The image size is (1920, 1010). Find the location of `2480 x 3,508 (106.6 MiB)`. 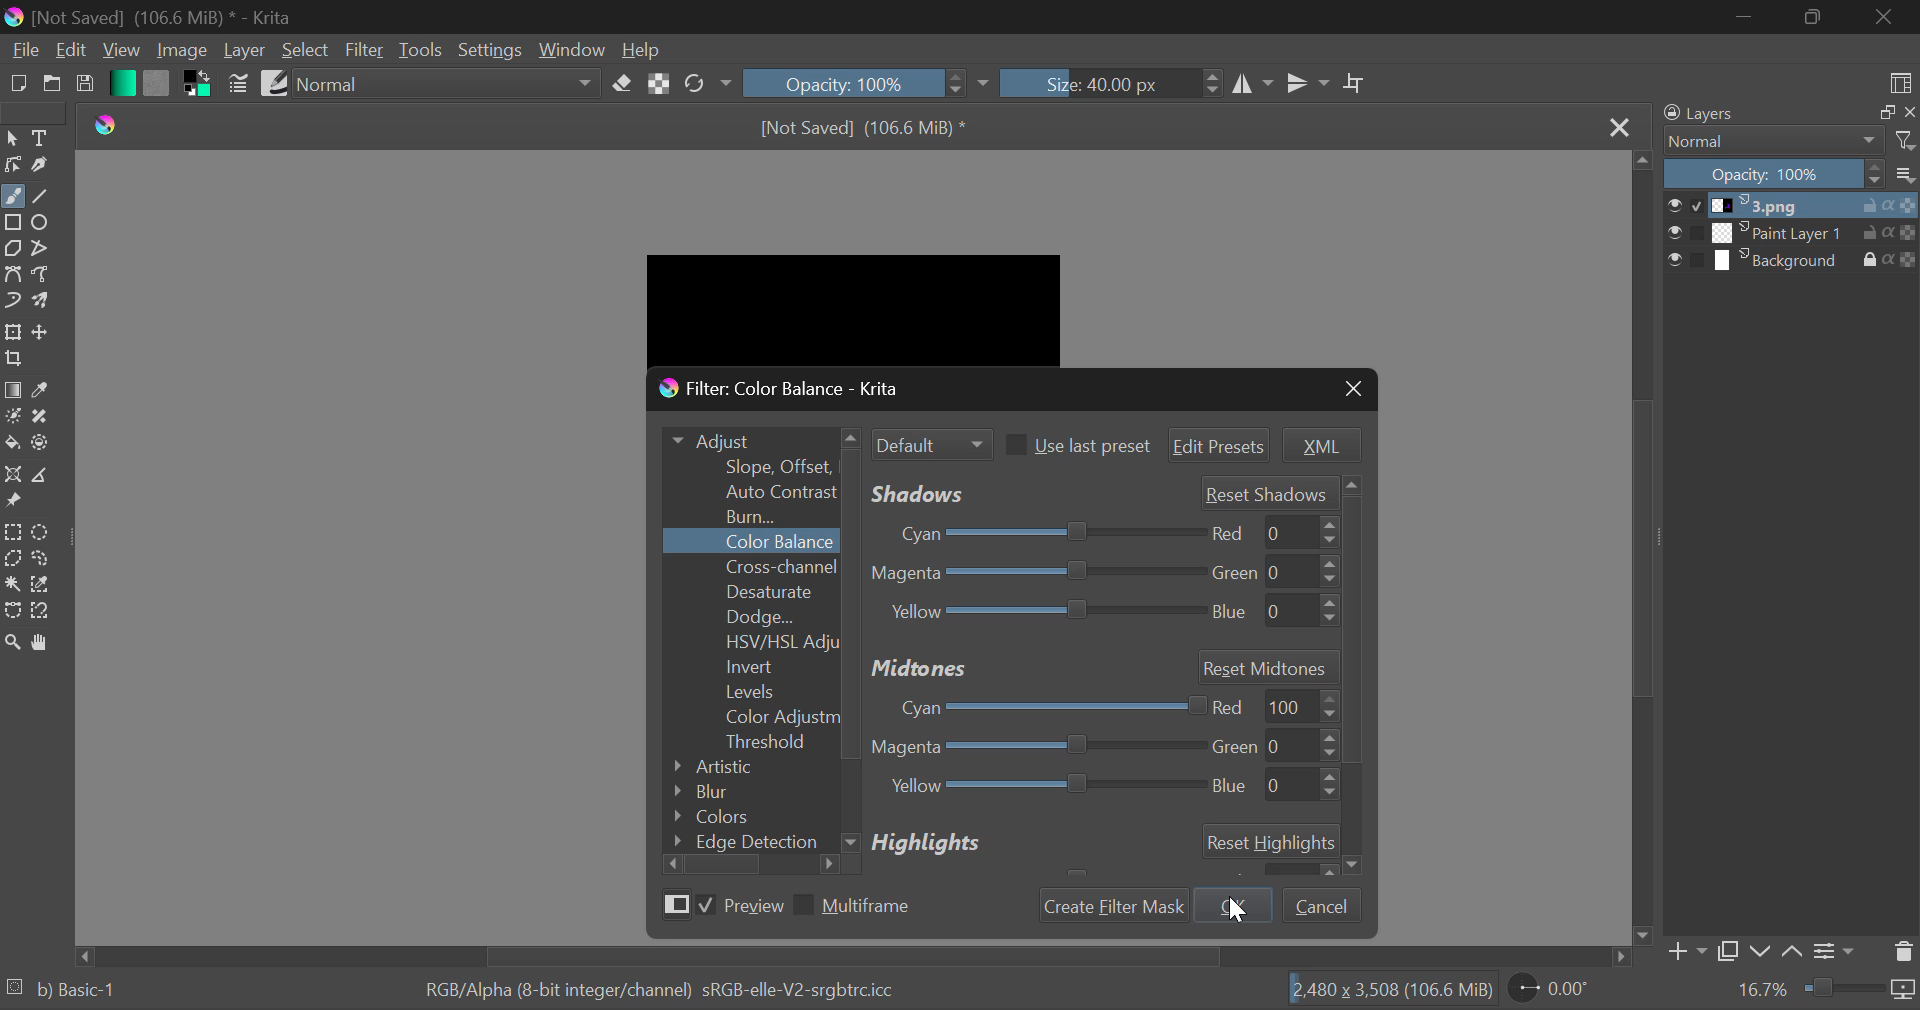

2480 x 3,508 (106.6 MiB) is located at coordinates (1383, 993).